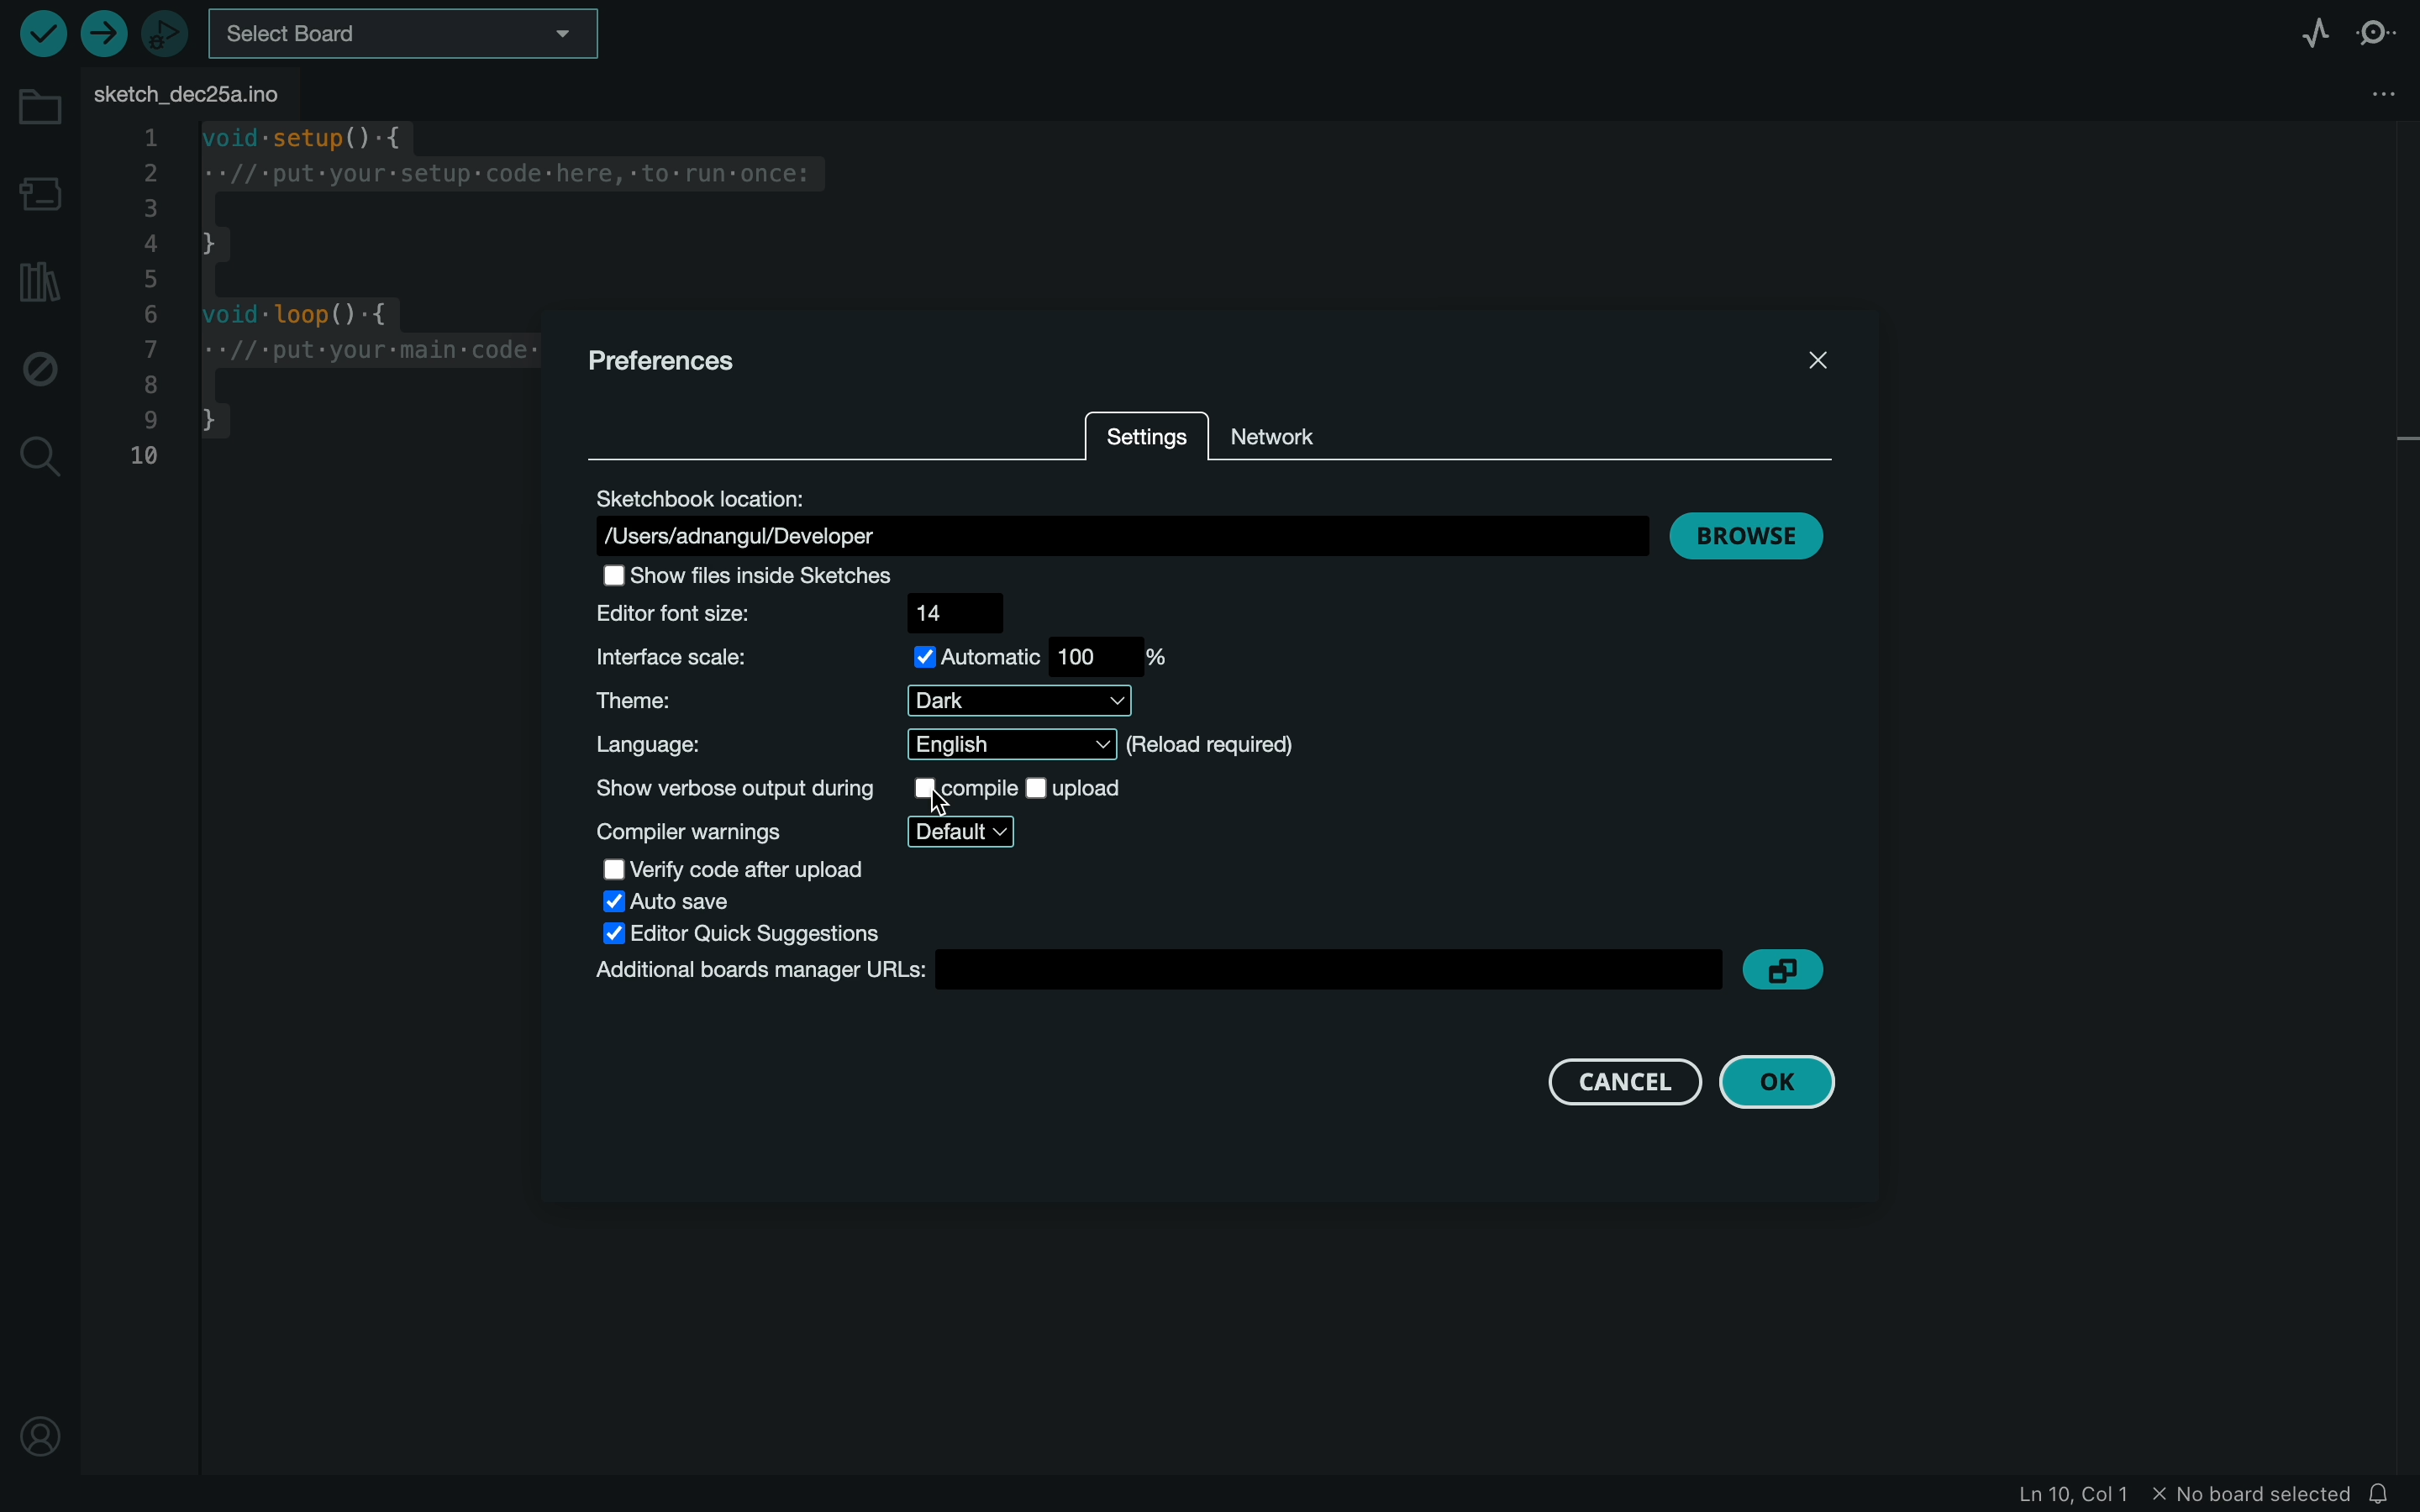 This screenshot has width=2420, height=1512. I want to click on code, so click(308, 287).